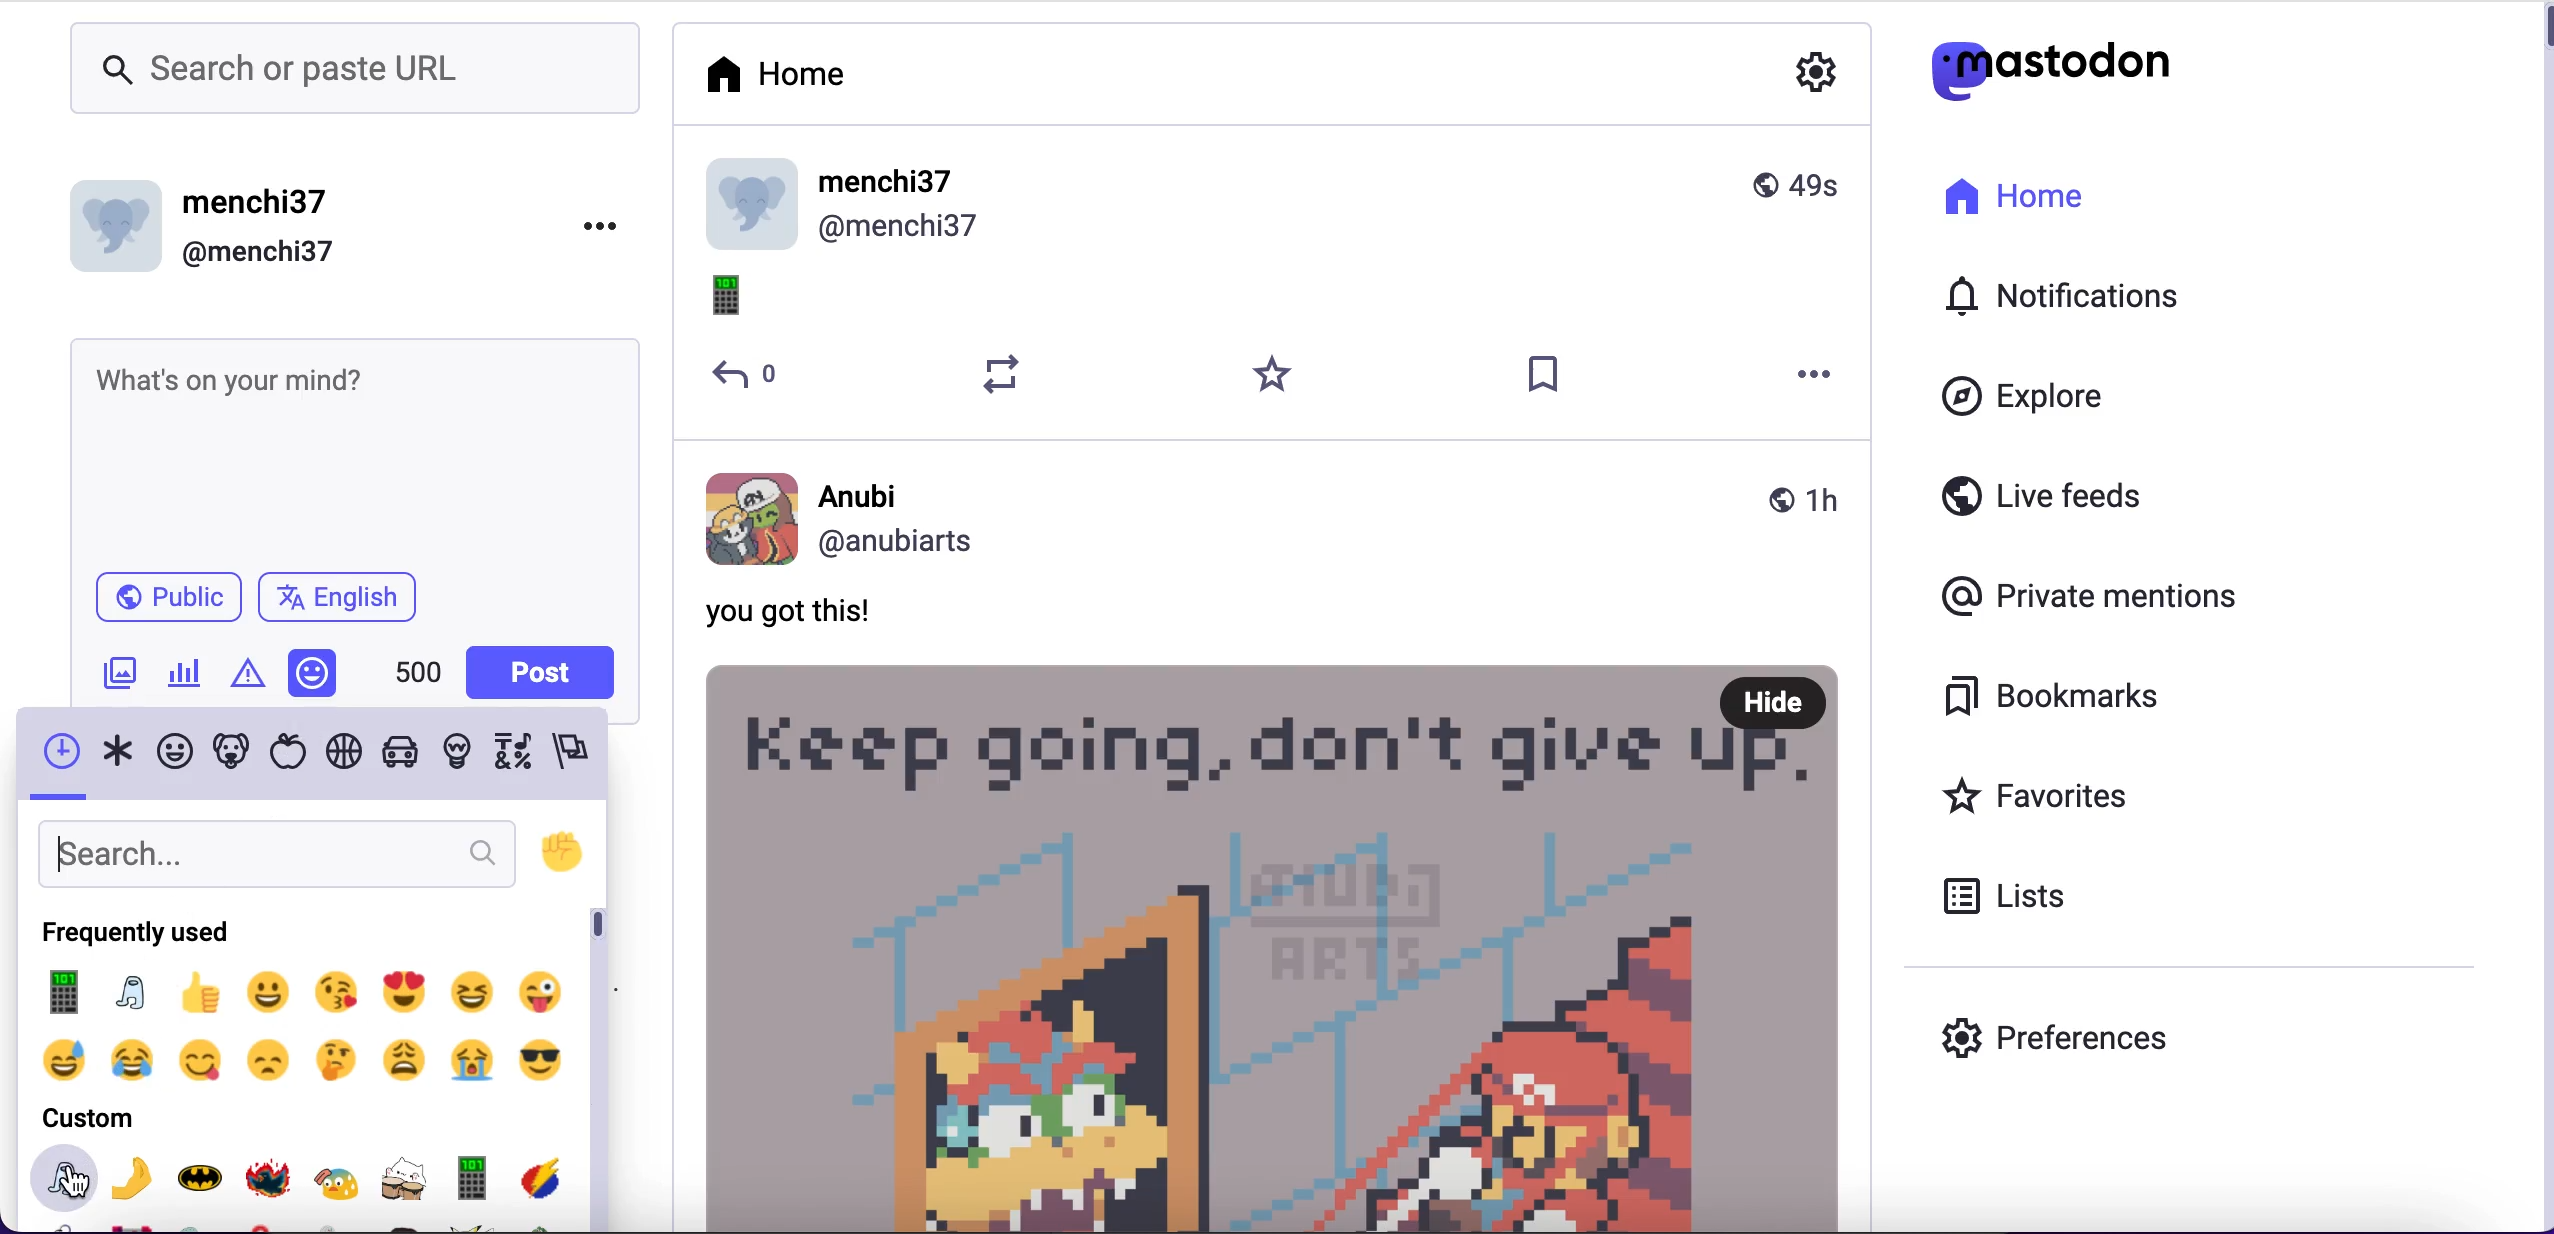 The height and width of the screenshot is (1234, 2554). What do you see at coordinates (308, 755) in the screenshot?
I see `emojis` at bounding box center [308, 755].